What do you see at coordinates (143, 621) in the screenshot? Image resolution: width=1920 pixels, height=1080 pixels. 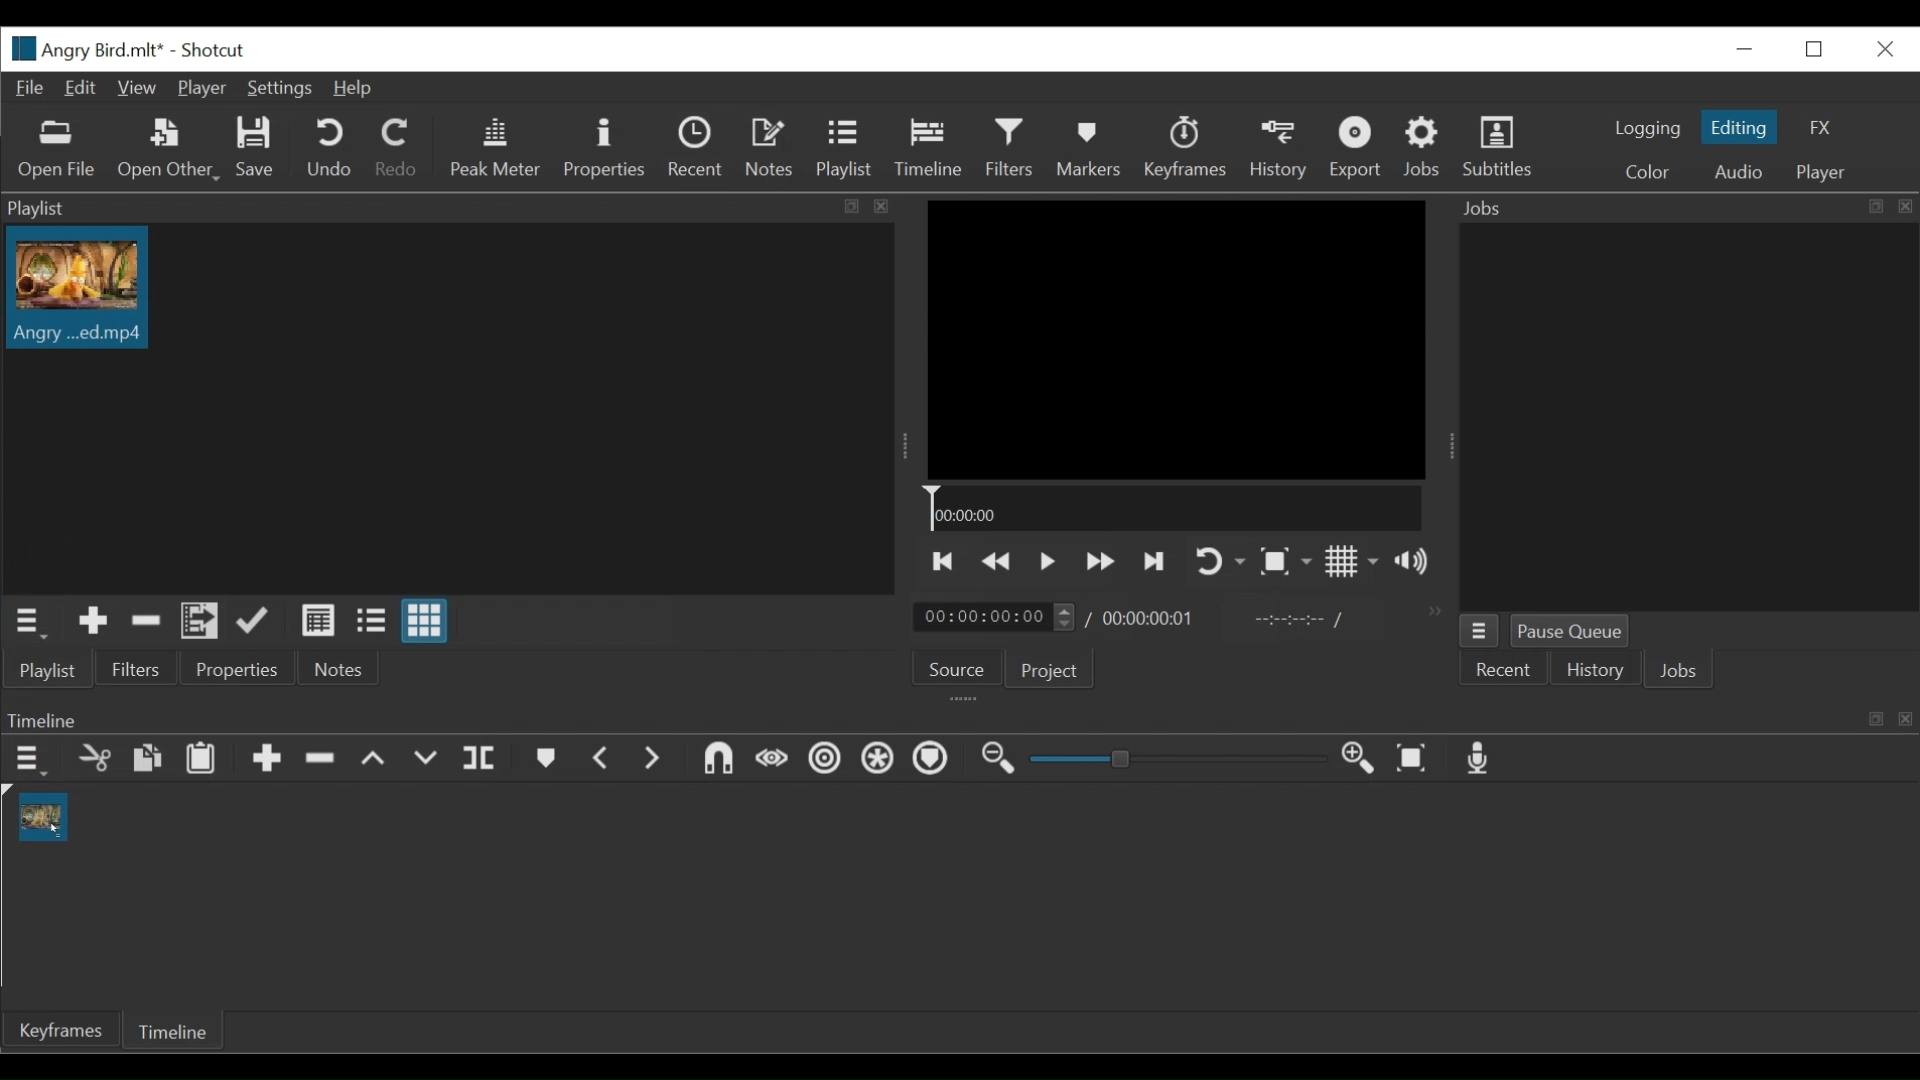 I see `Remove cut` at bounding box center [143, 621].